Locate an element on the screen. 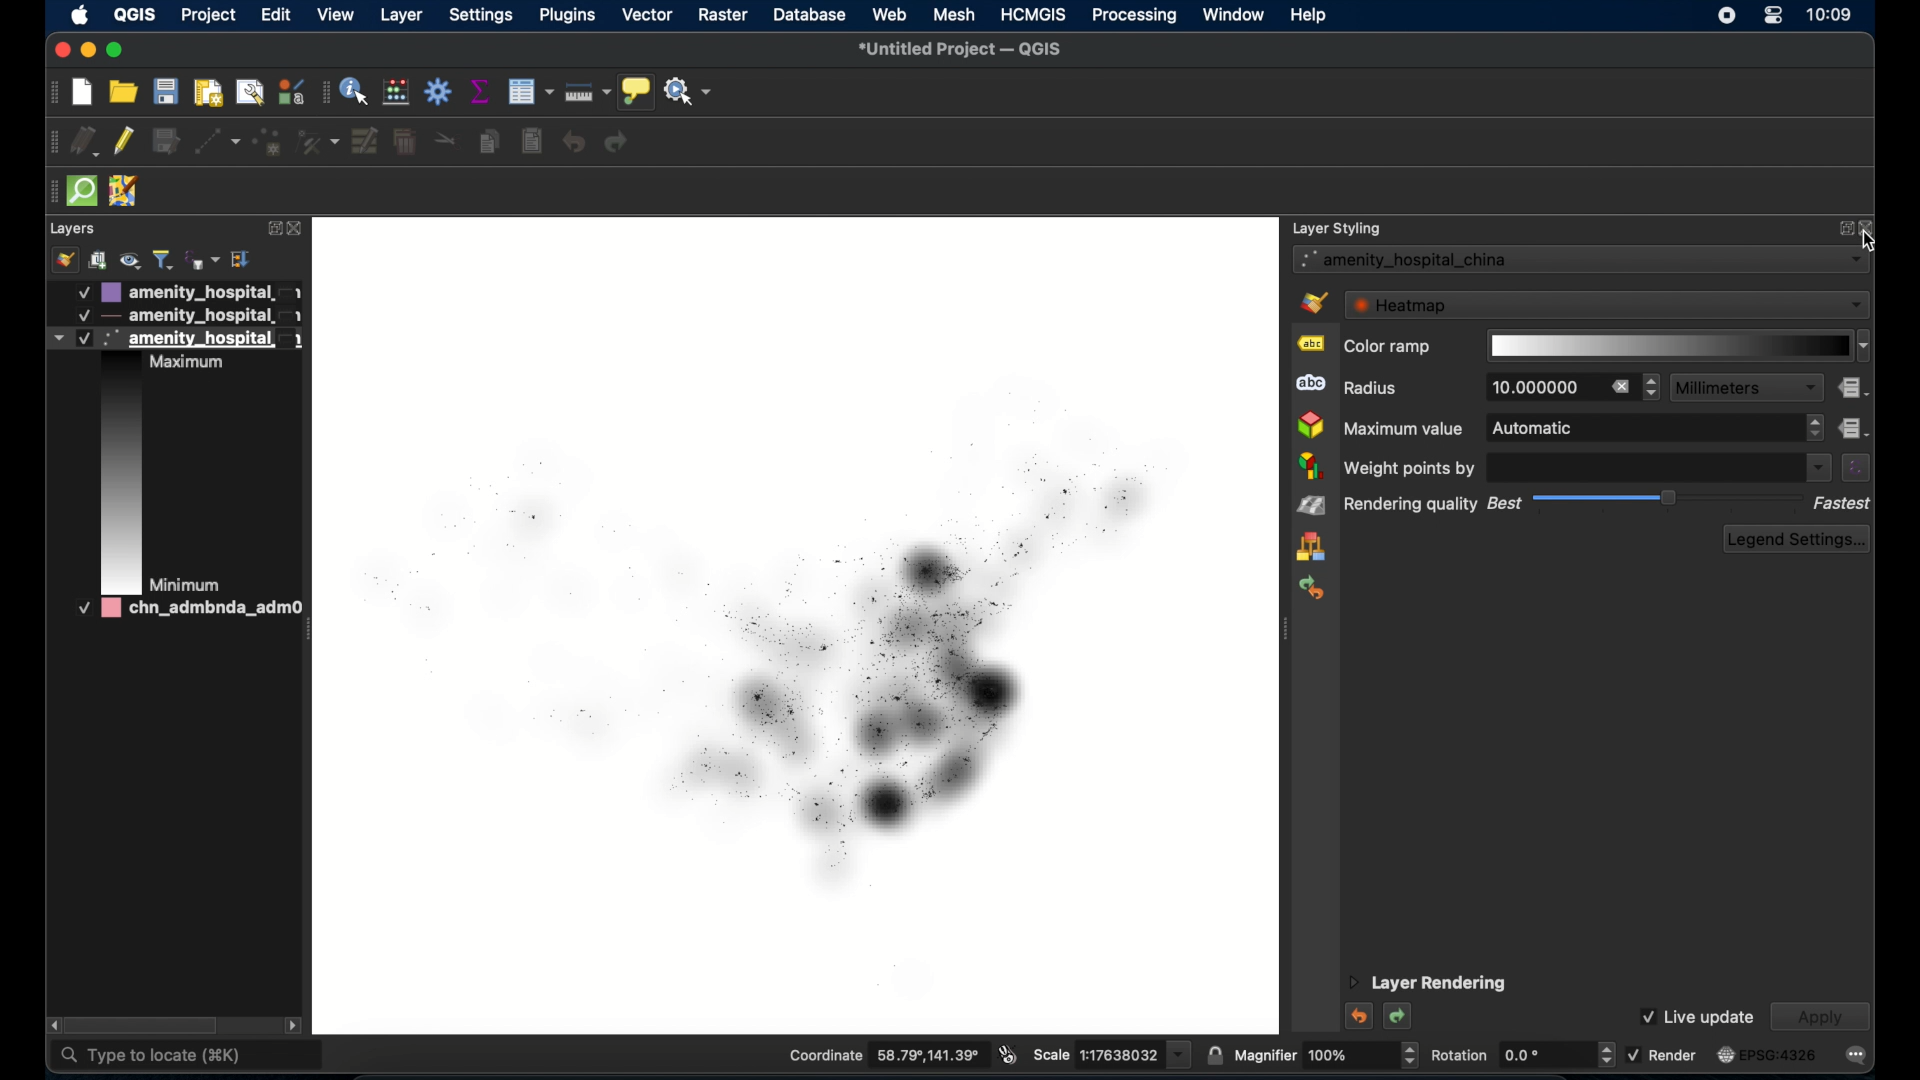 Image resolution: width=1920 pixels, height=1080 pixels. heat map dropdown  is located at coordinates (1609, 304).